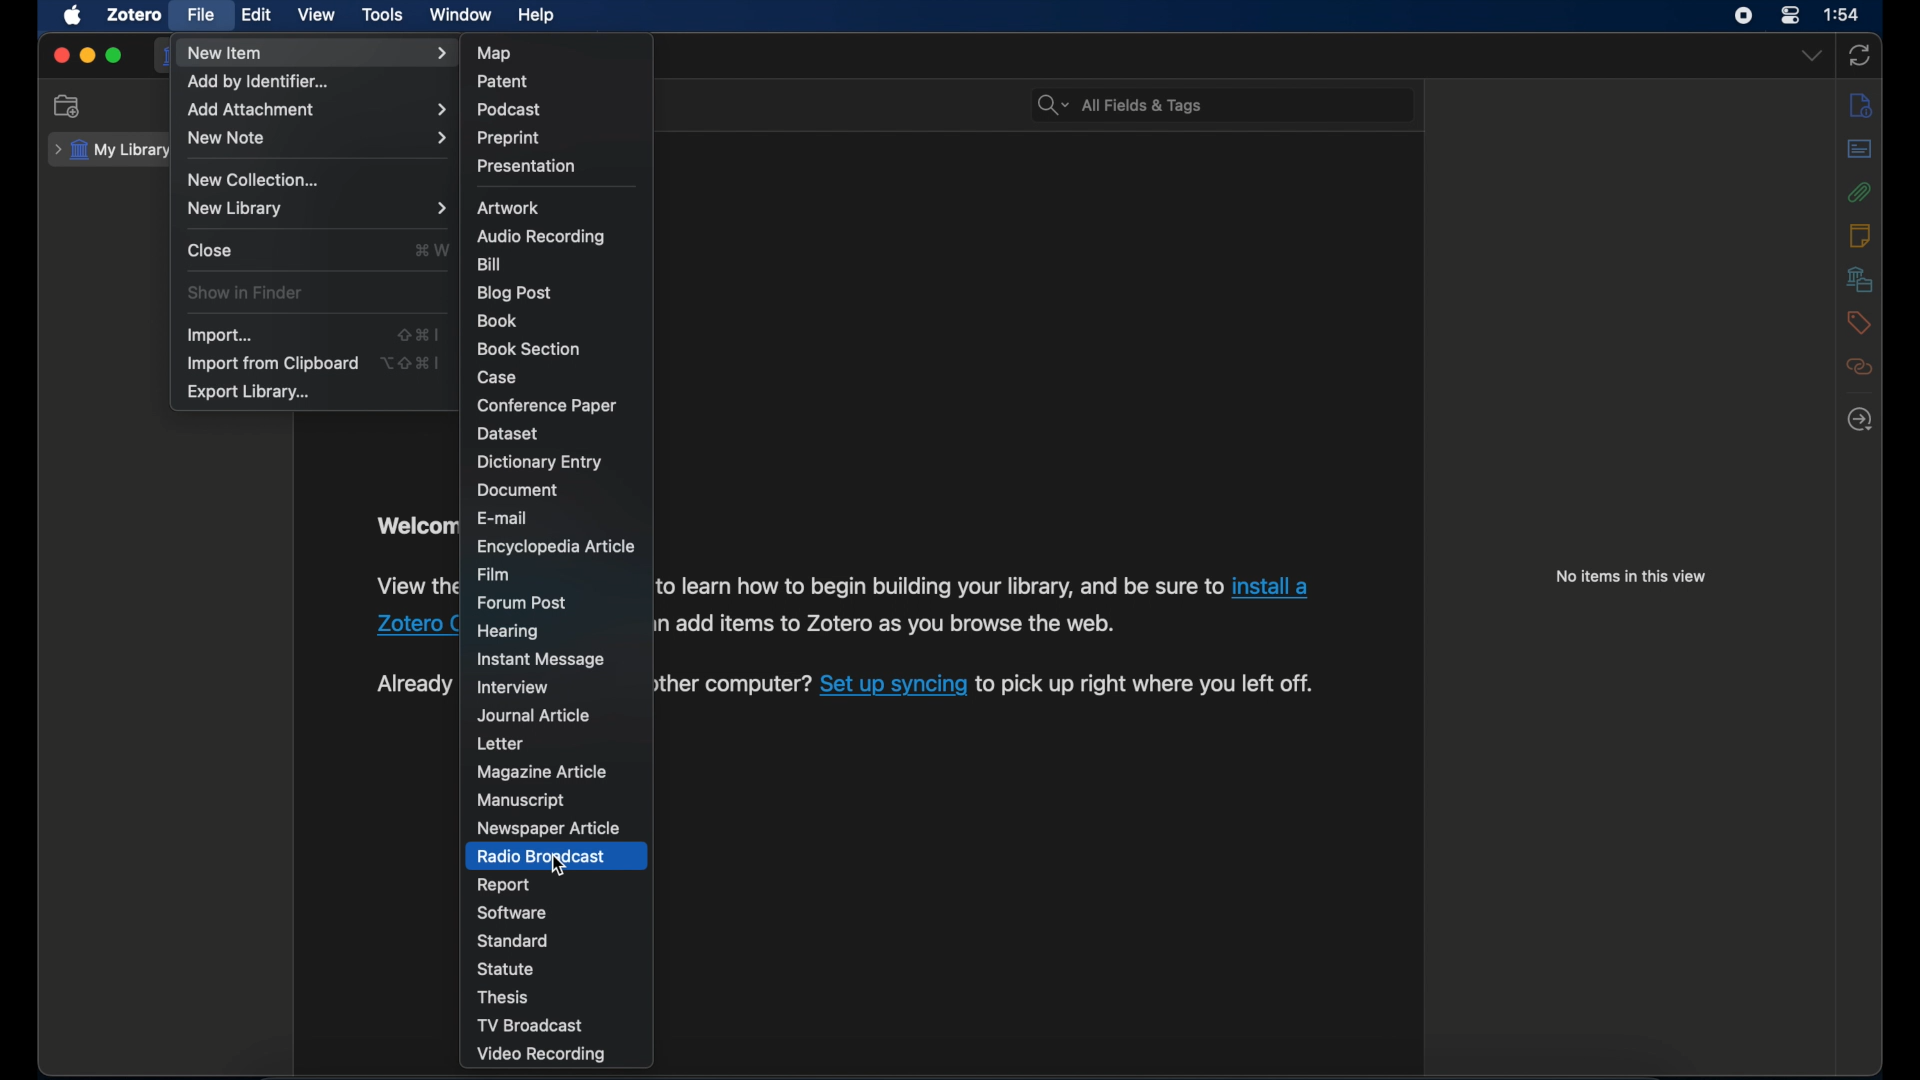 This screenshot has height=1080, width=1920. I want to click on Welcom, so click(412, 525).